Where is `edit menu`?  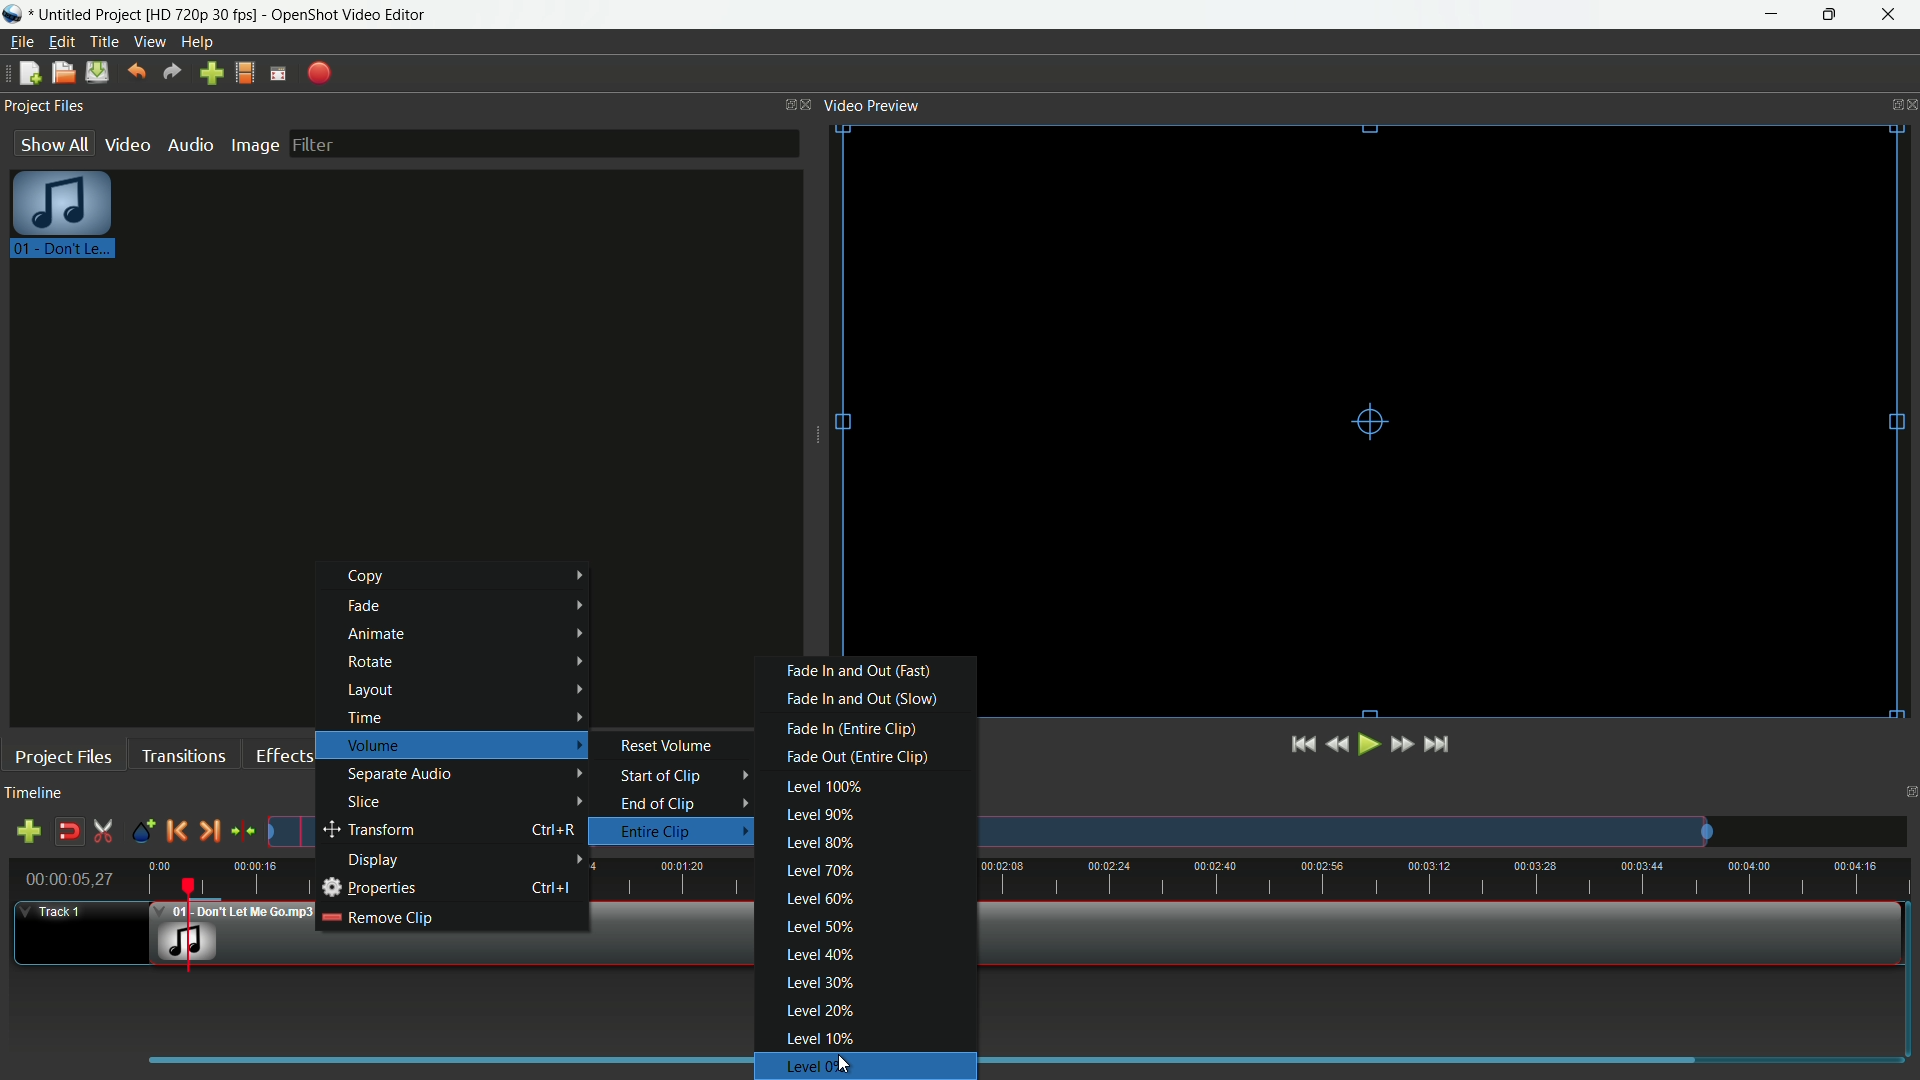
edit menu is located at coordinates (61, 41).